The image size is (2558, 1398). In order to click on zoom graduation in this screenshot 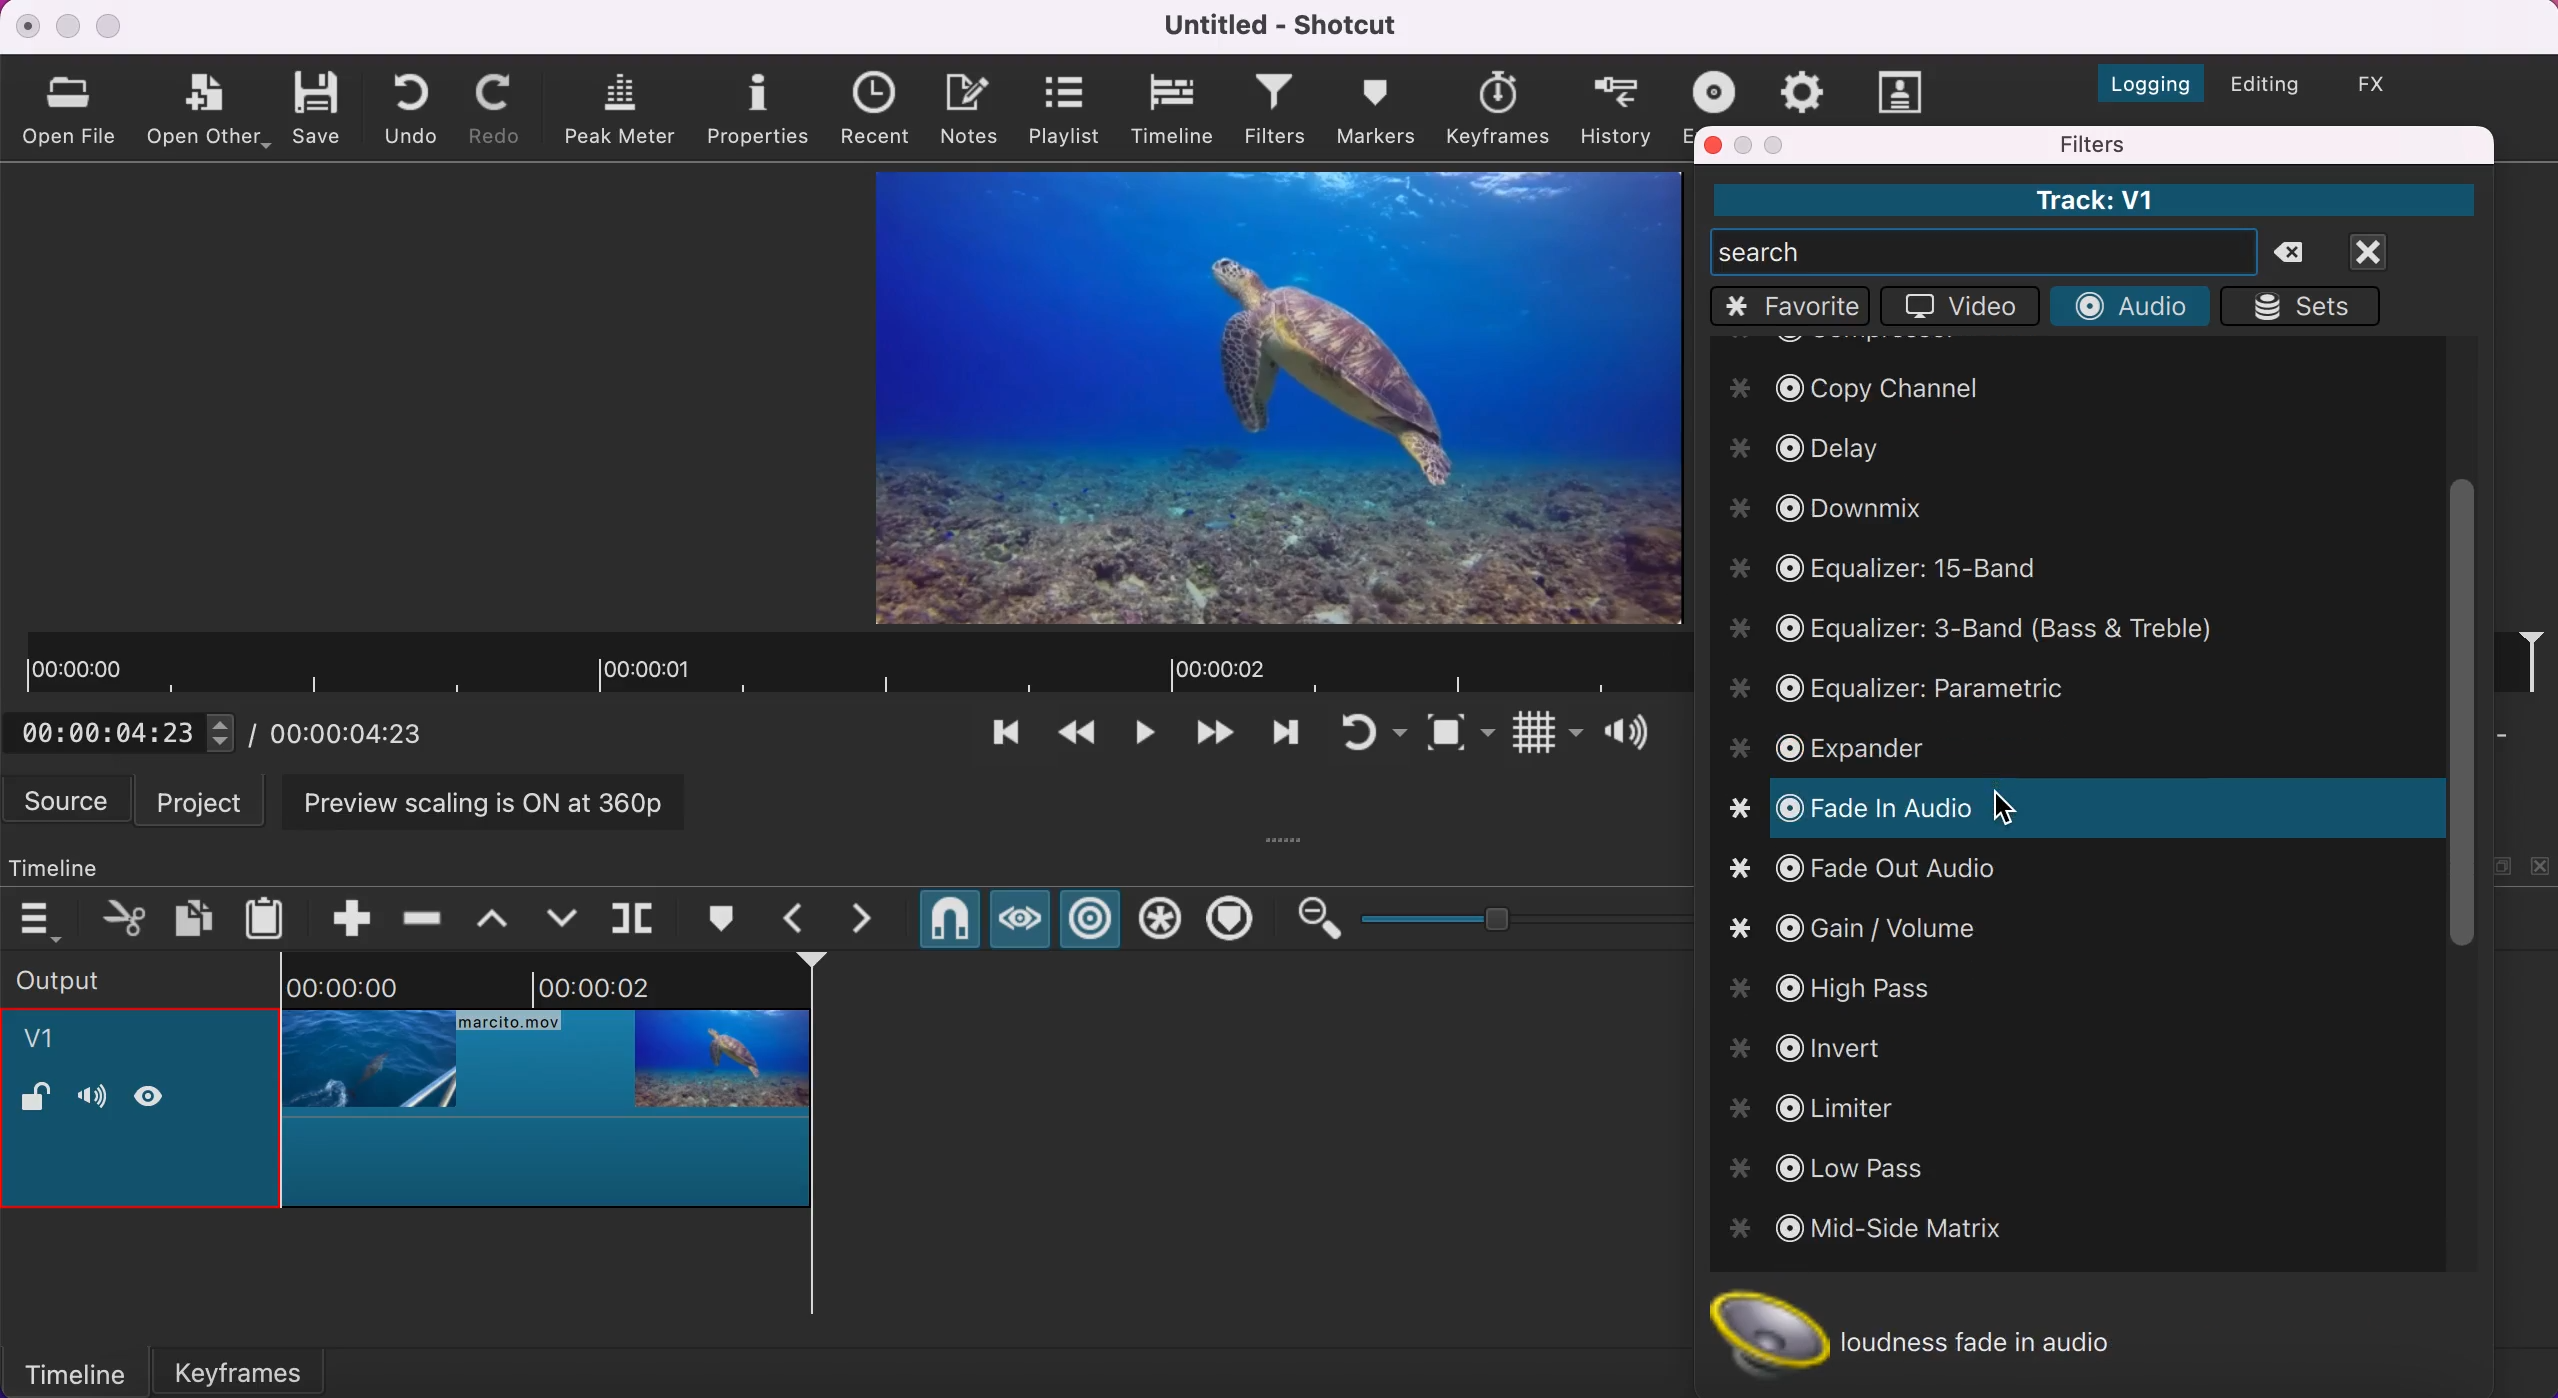, I will do `click(1521, 915)`.